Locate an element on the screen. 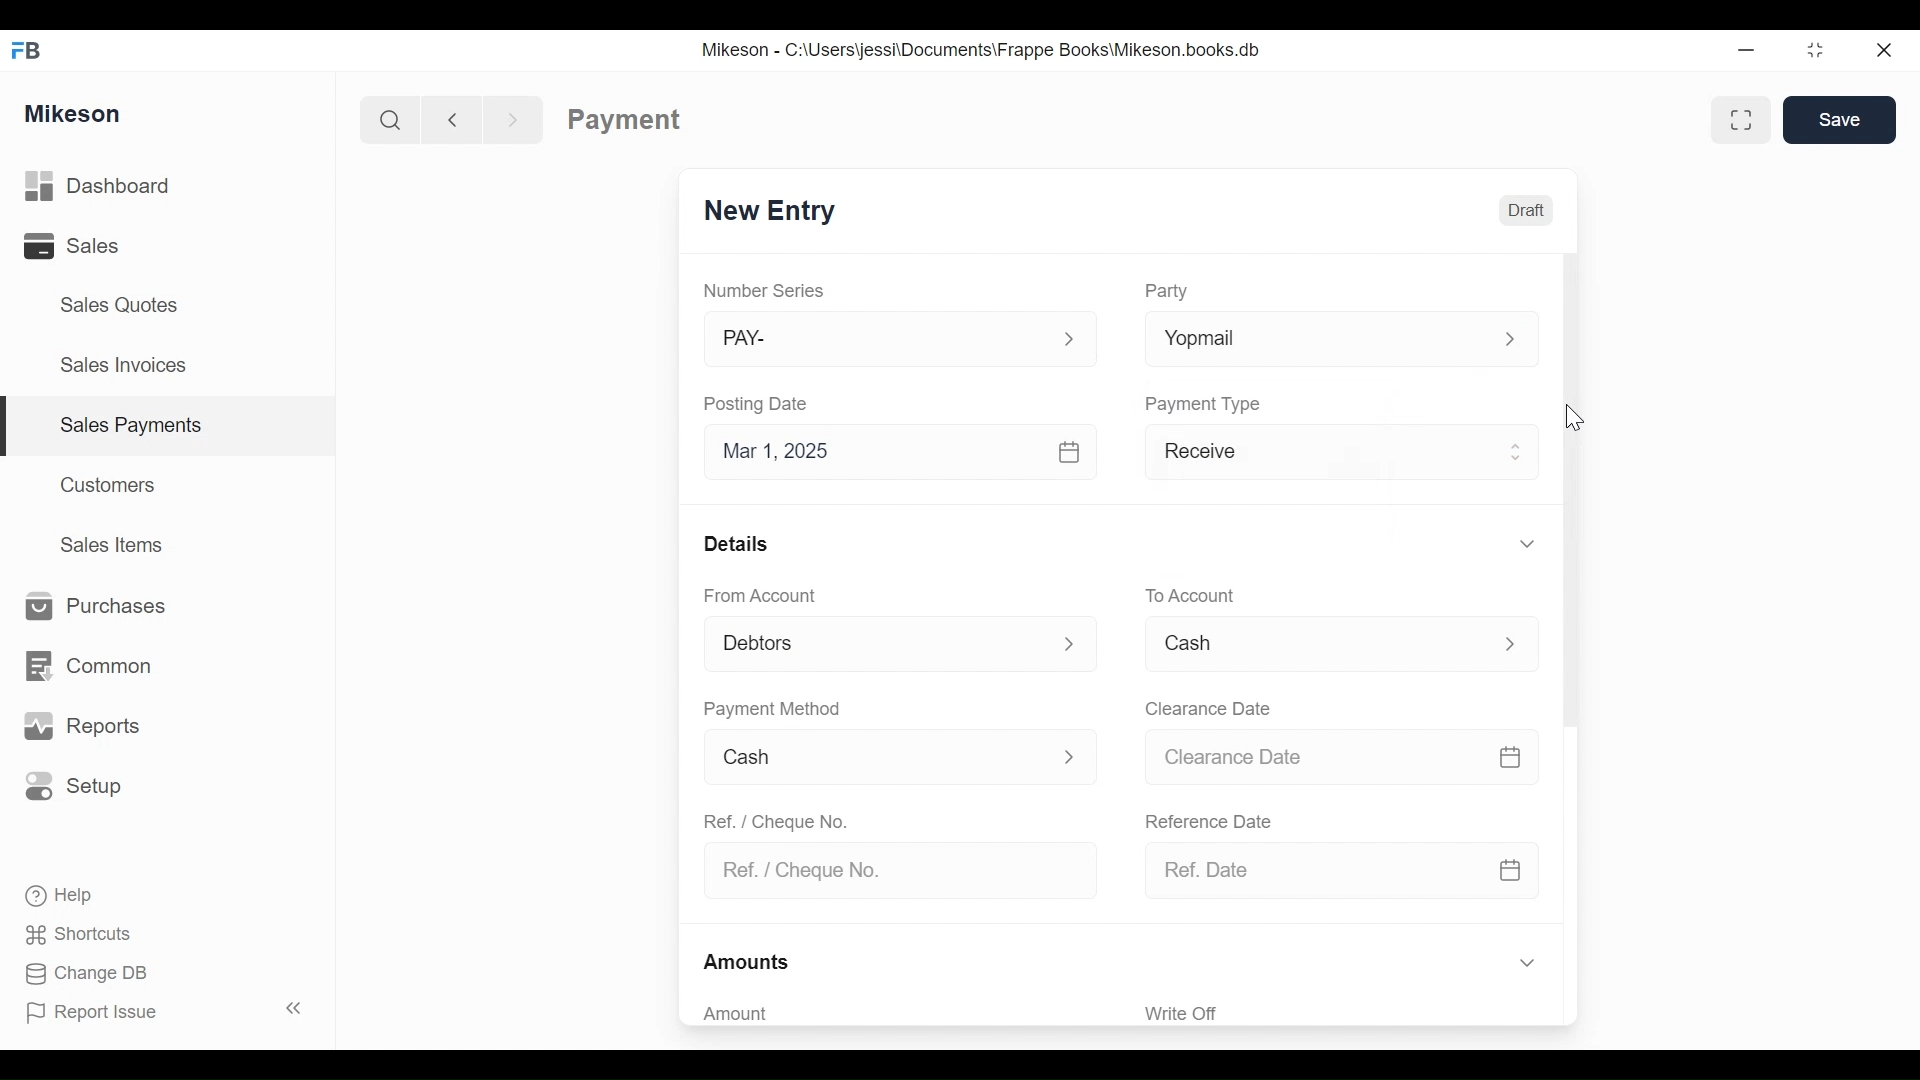 This screenshot has height=1080, width=1920. Yopmal is located at coordinates (1344, 338).